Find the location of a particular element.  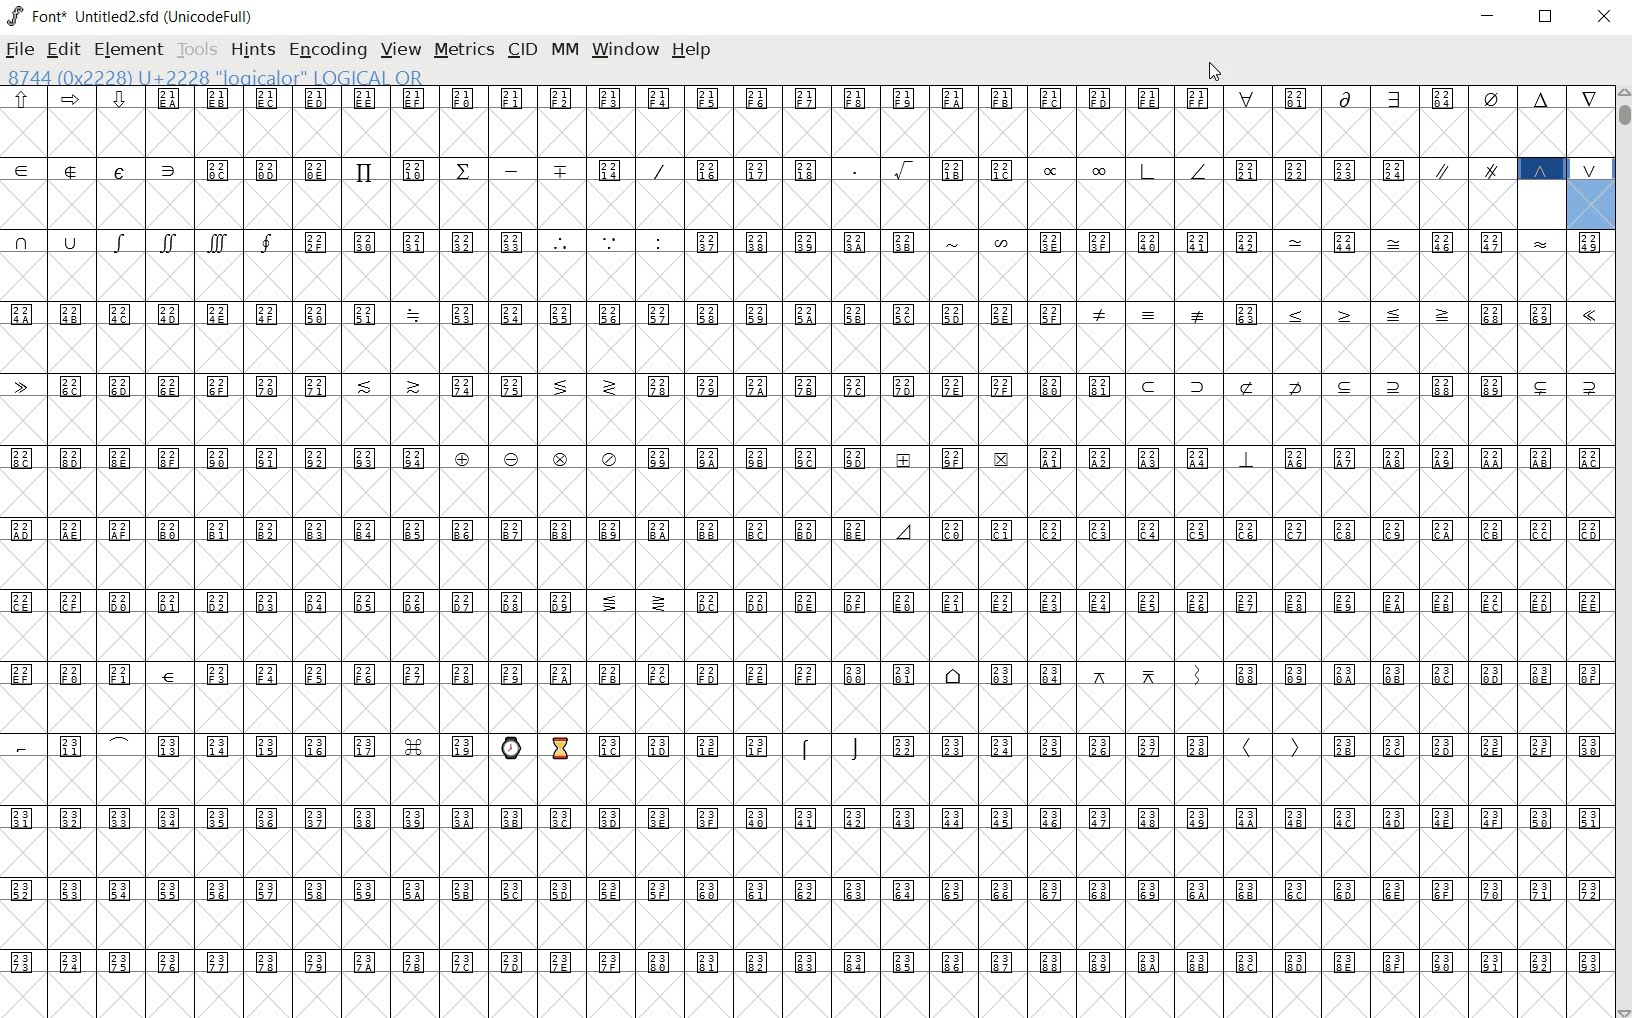

view is located at coordinates (401, 50).